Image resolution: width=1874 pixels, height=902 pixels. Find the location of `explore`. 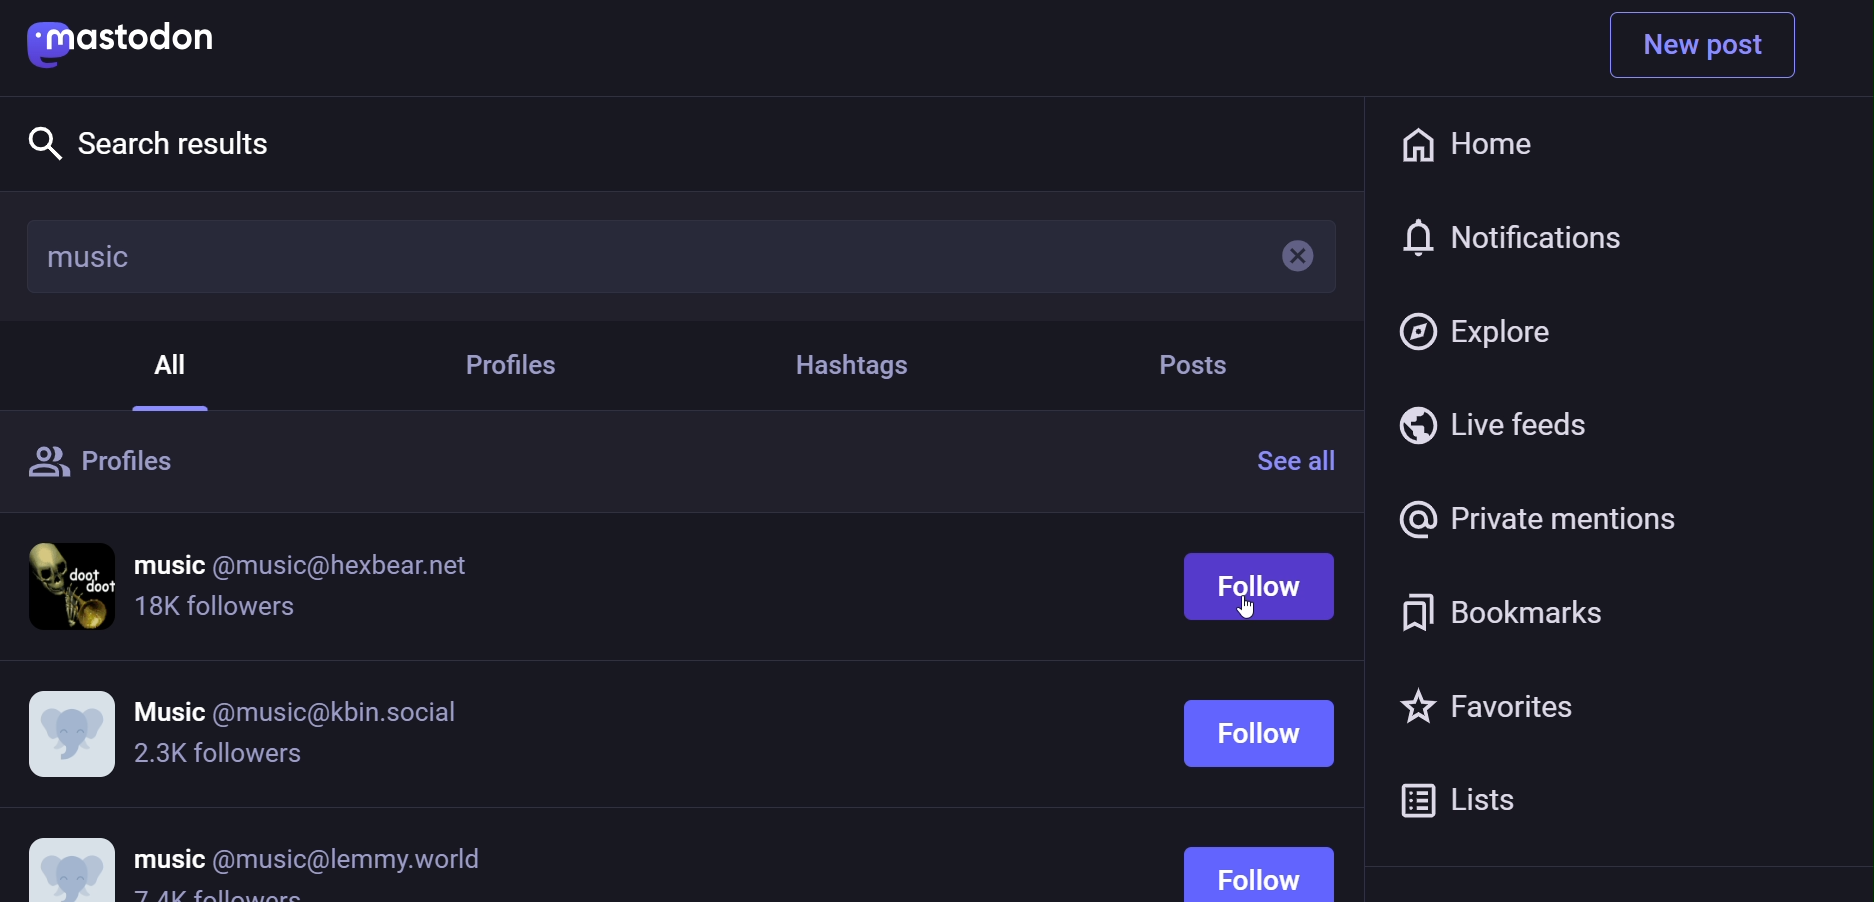

explore is located at coordinates (156, 141).